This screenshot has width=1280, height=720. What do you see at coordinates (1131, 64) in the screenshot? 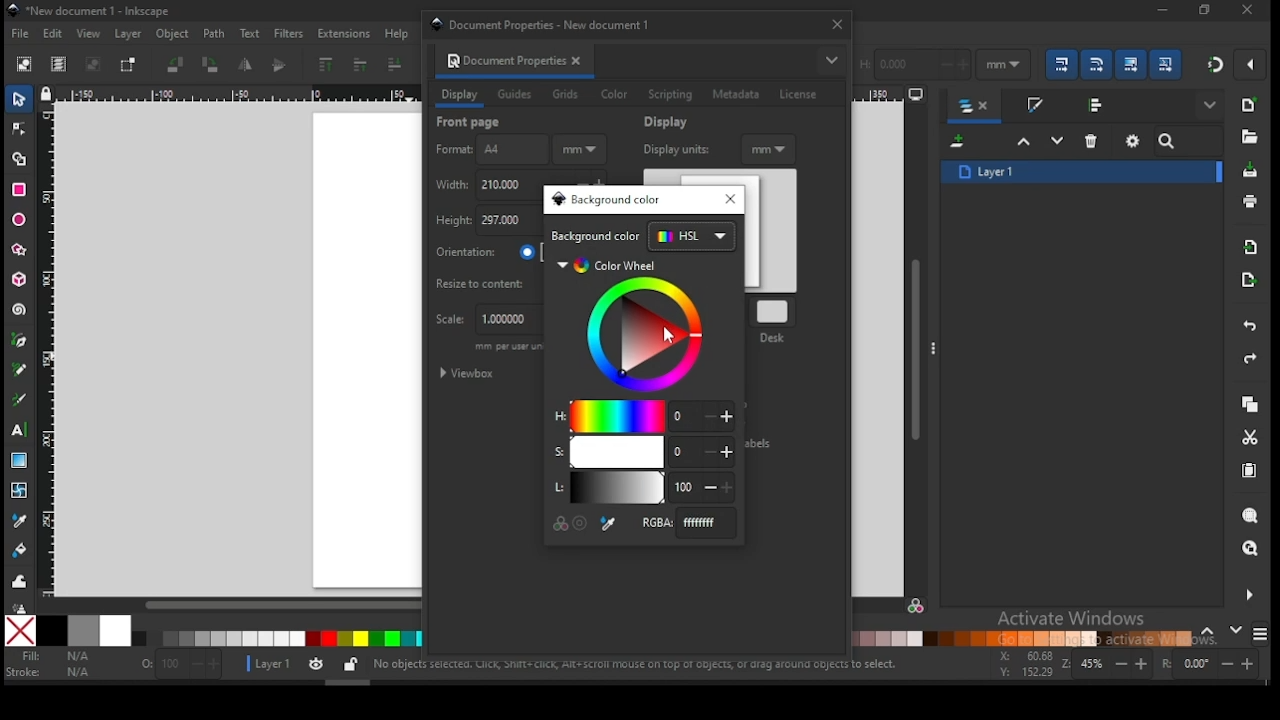
I see `move gradient along with objects` at bounding box center [1131, 64].